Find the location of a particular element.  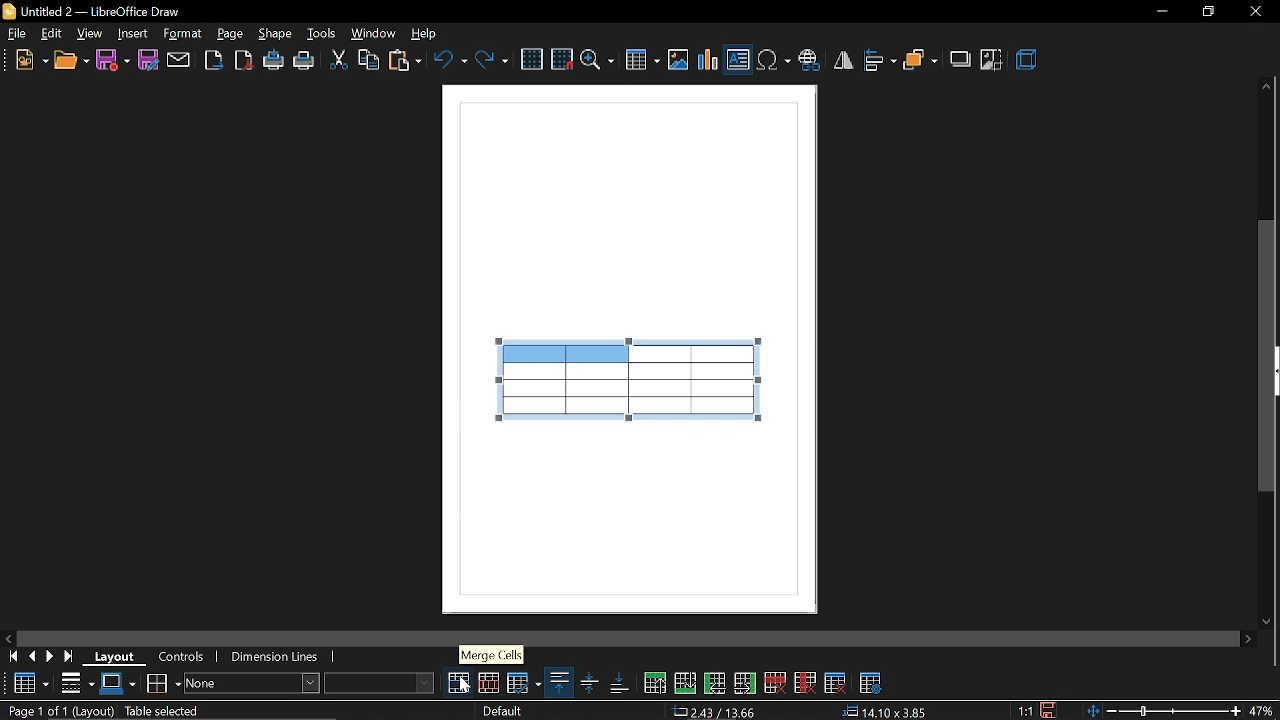

table selected is located at coordinates (170, 710).